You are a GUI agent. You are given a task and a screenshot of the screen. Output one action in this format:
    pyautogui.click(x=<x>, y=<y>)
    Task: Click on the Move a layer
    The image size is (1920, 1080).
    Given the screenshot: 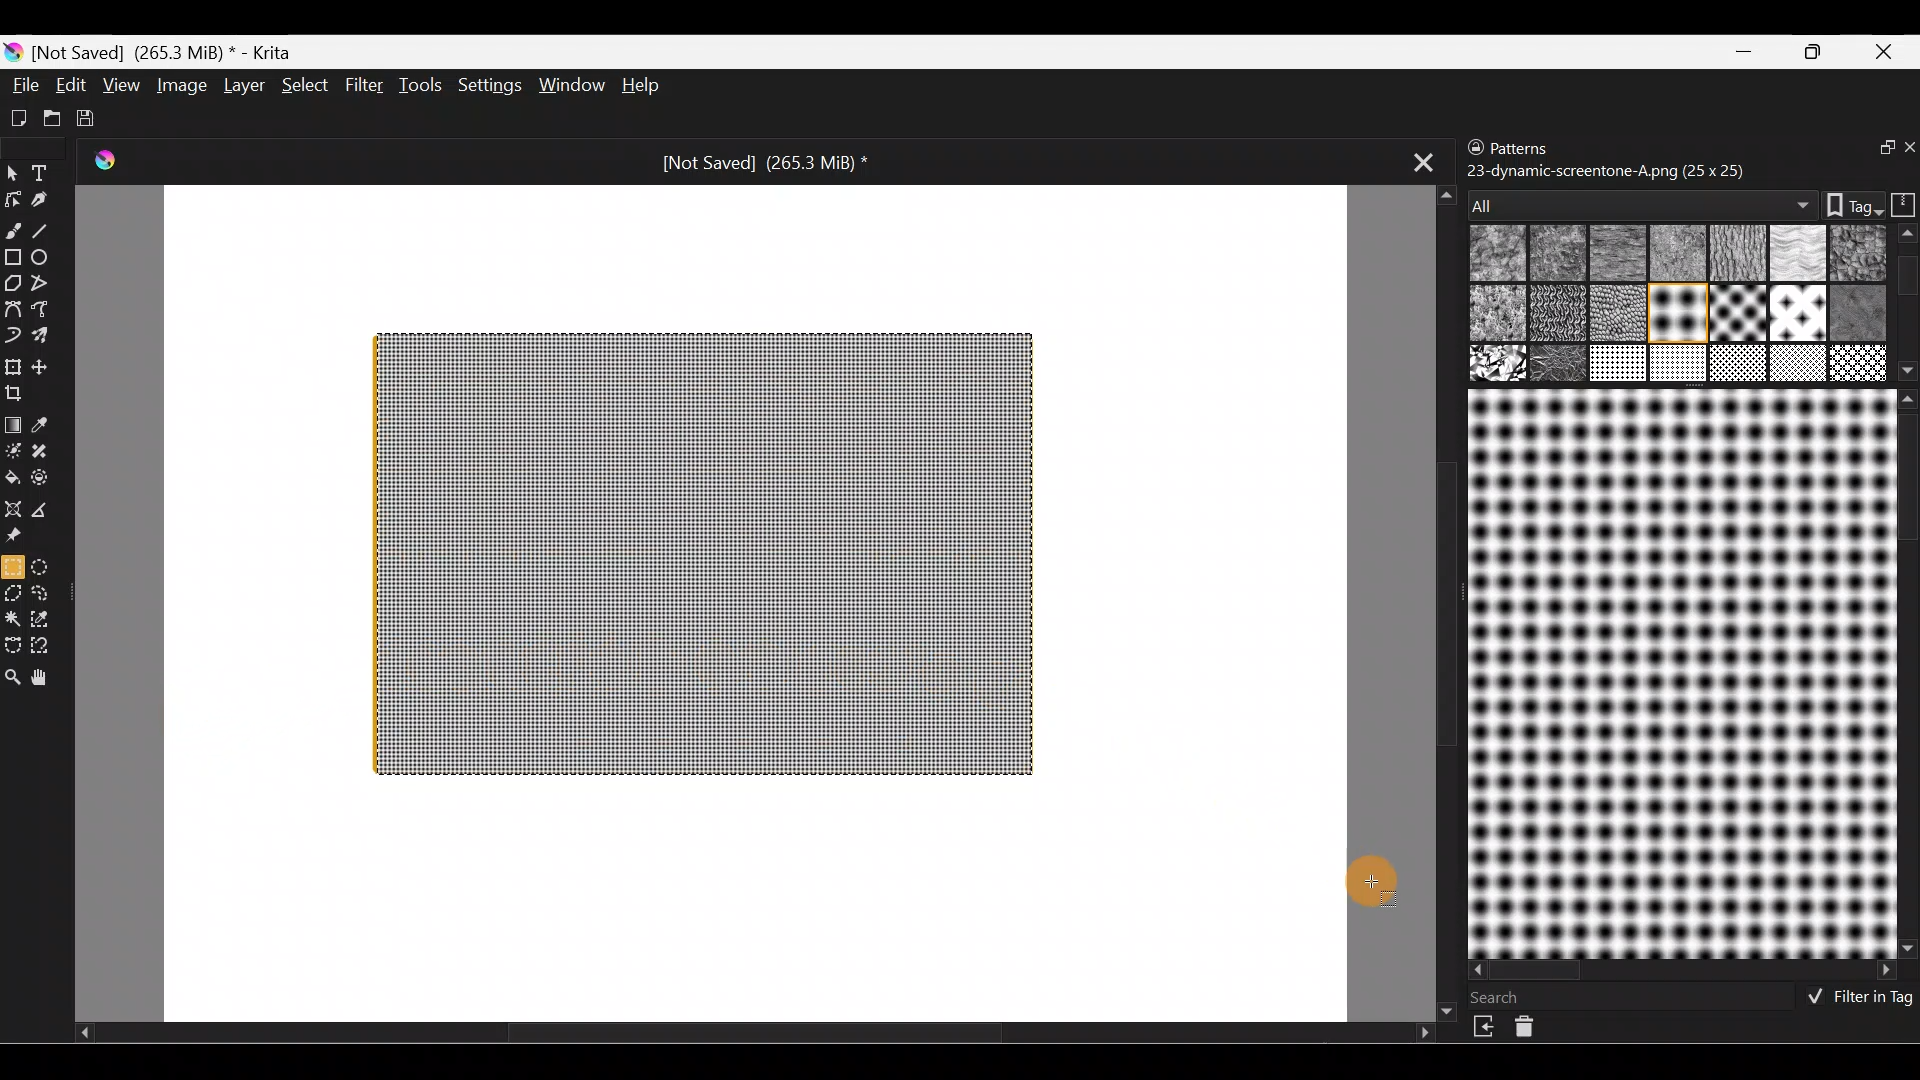 What is the action you would take?
    pyautogui.click(x=49, y=365)
    